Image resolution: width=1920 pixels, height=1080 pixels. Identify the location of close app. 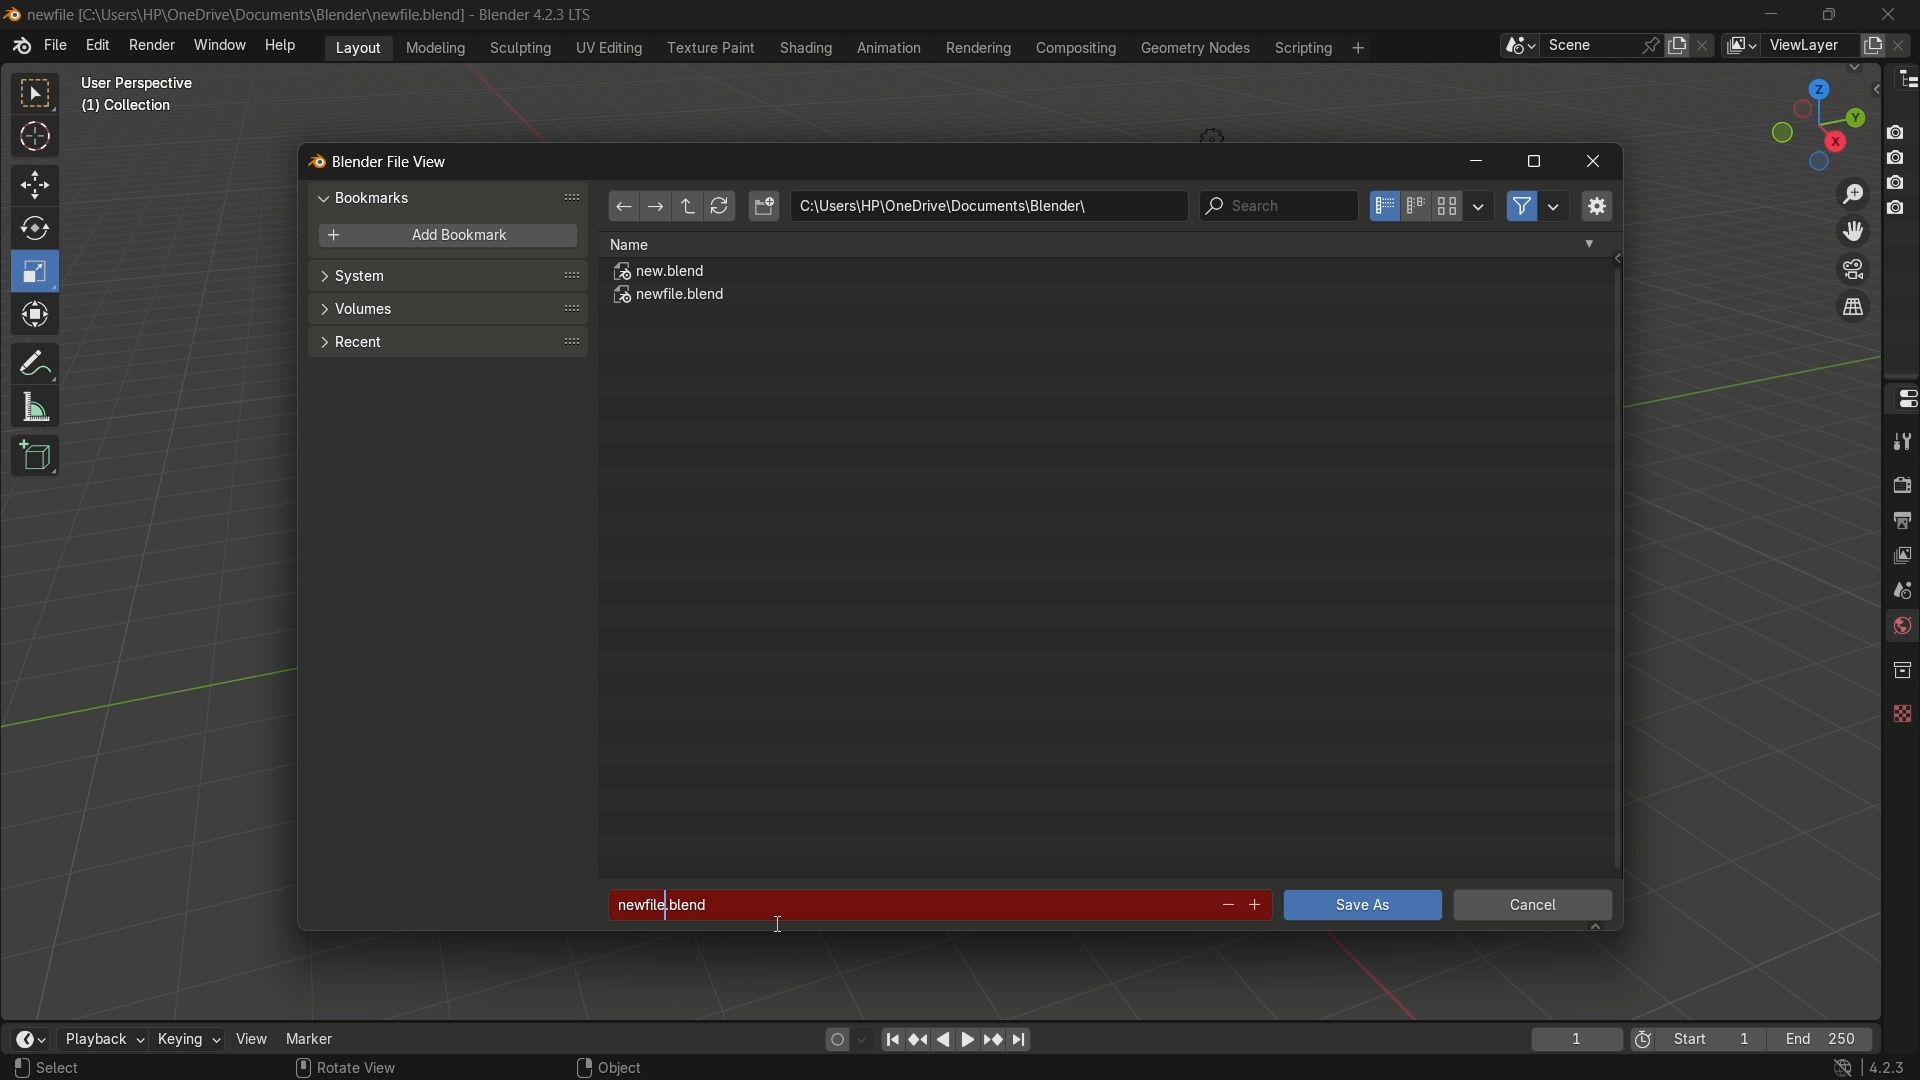
(1889, 13).